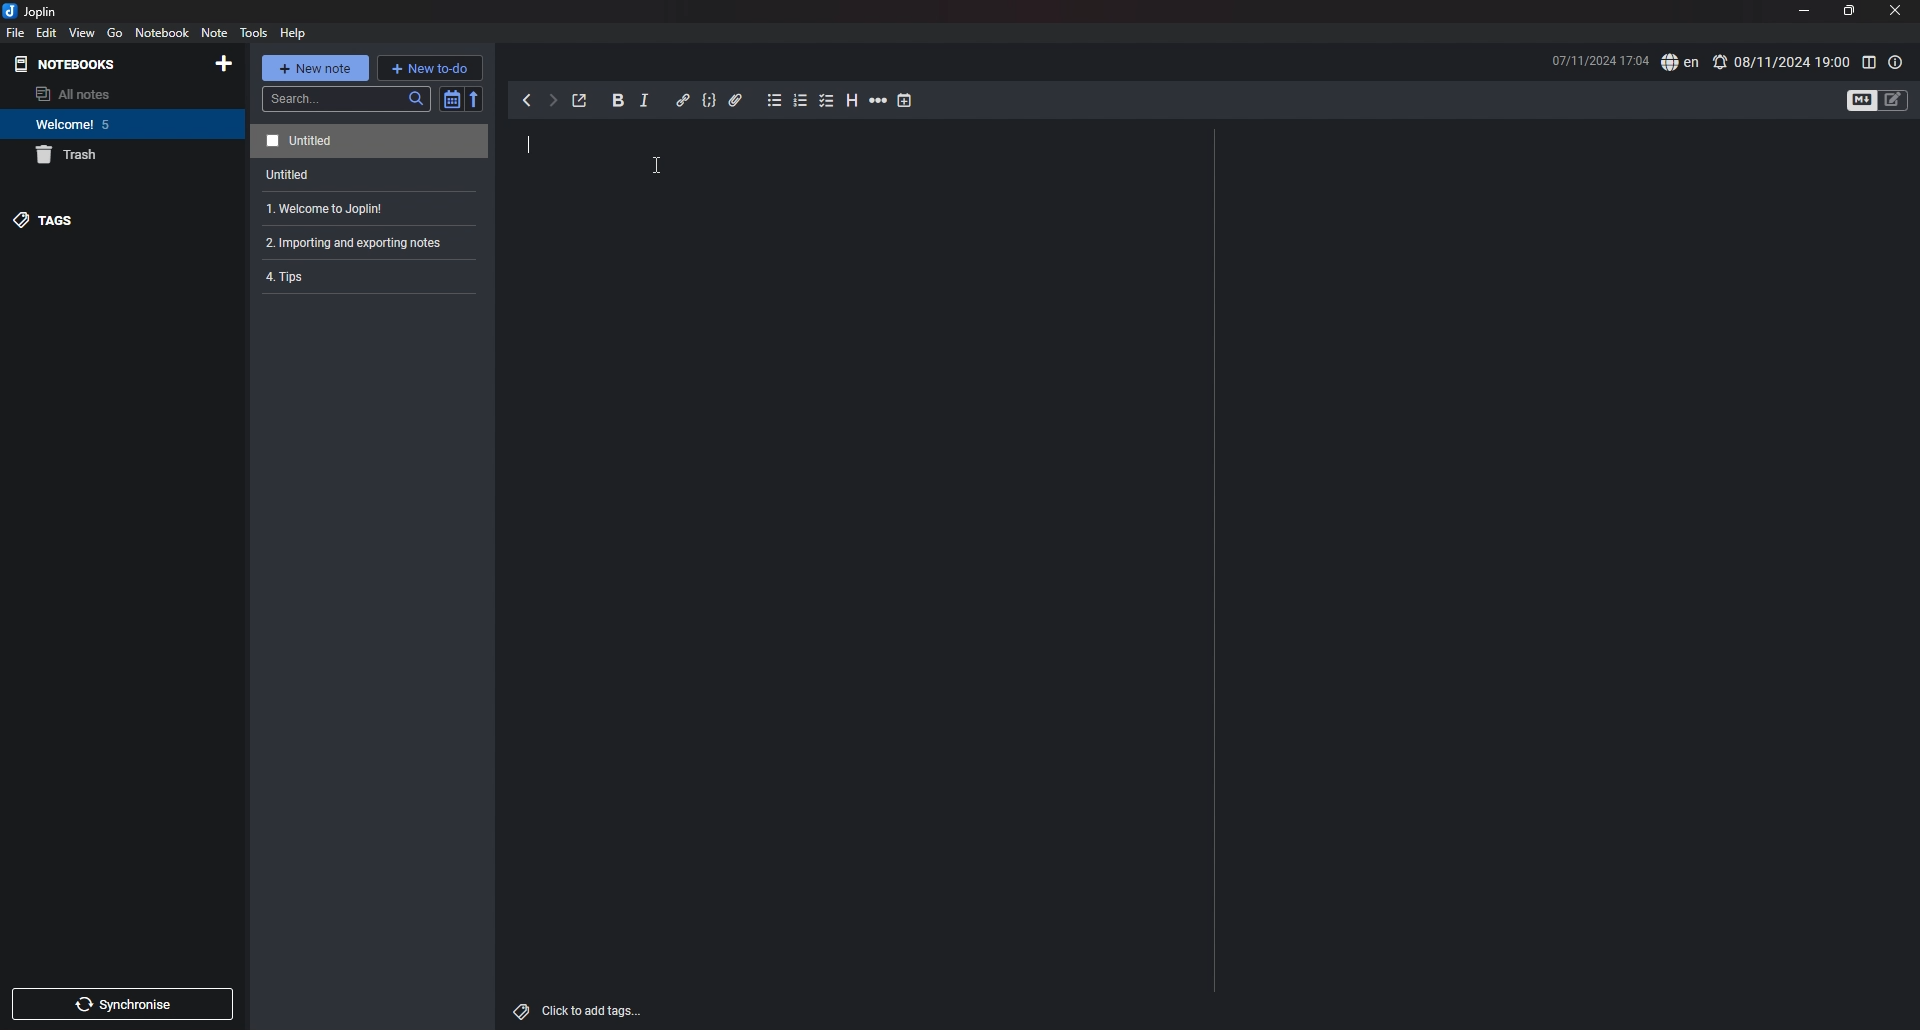  Describe the element at coordinates (553, 101) in the screenshot. I see `forward` at that location.